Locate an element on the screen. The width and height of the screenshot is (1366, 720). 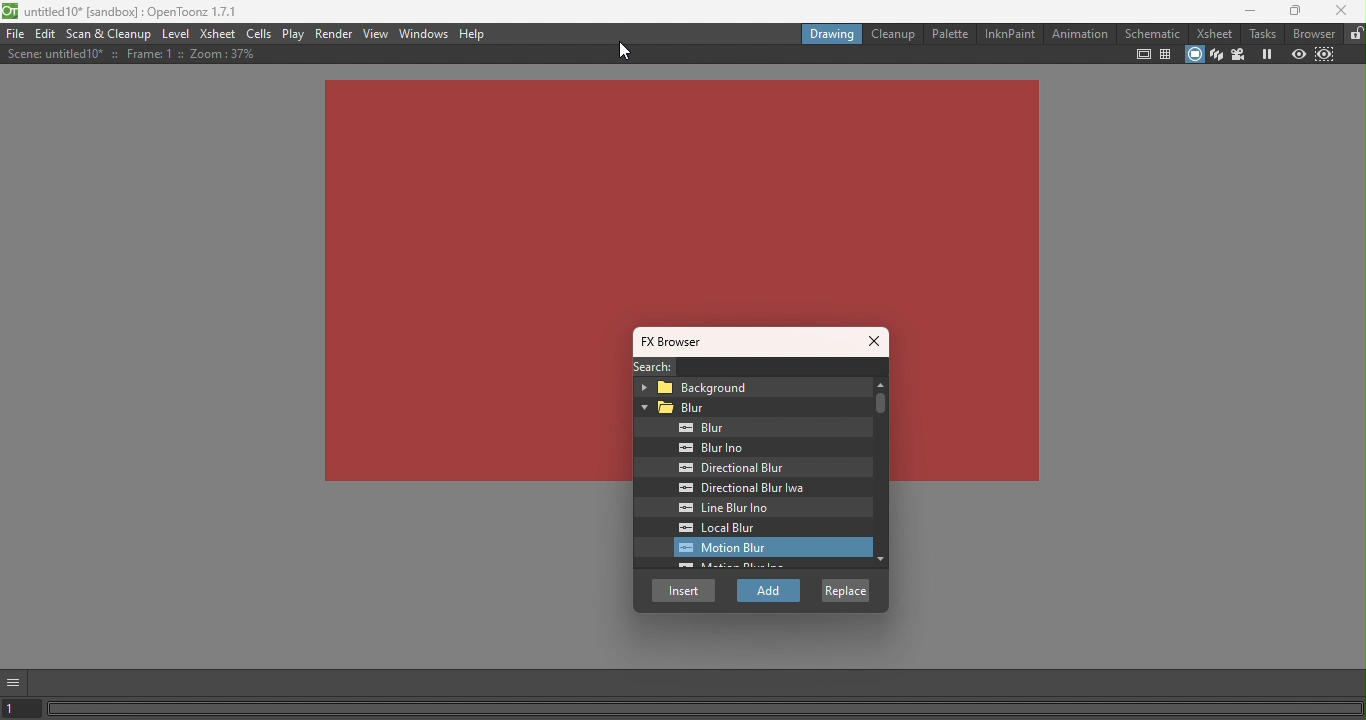
Close is located at coordinates (876, 343).